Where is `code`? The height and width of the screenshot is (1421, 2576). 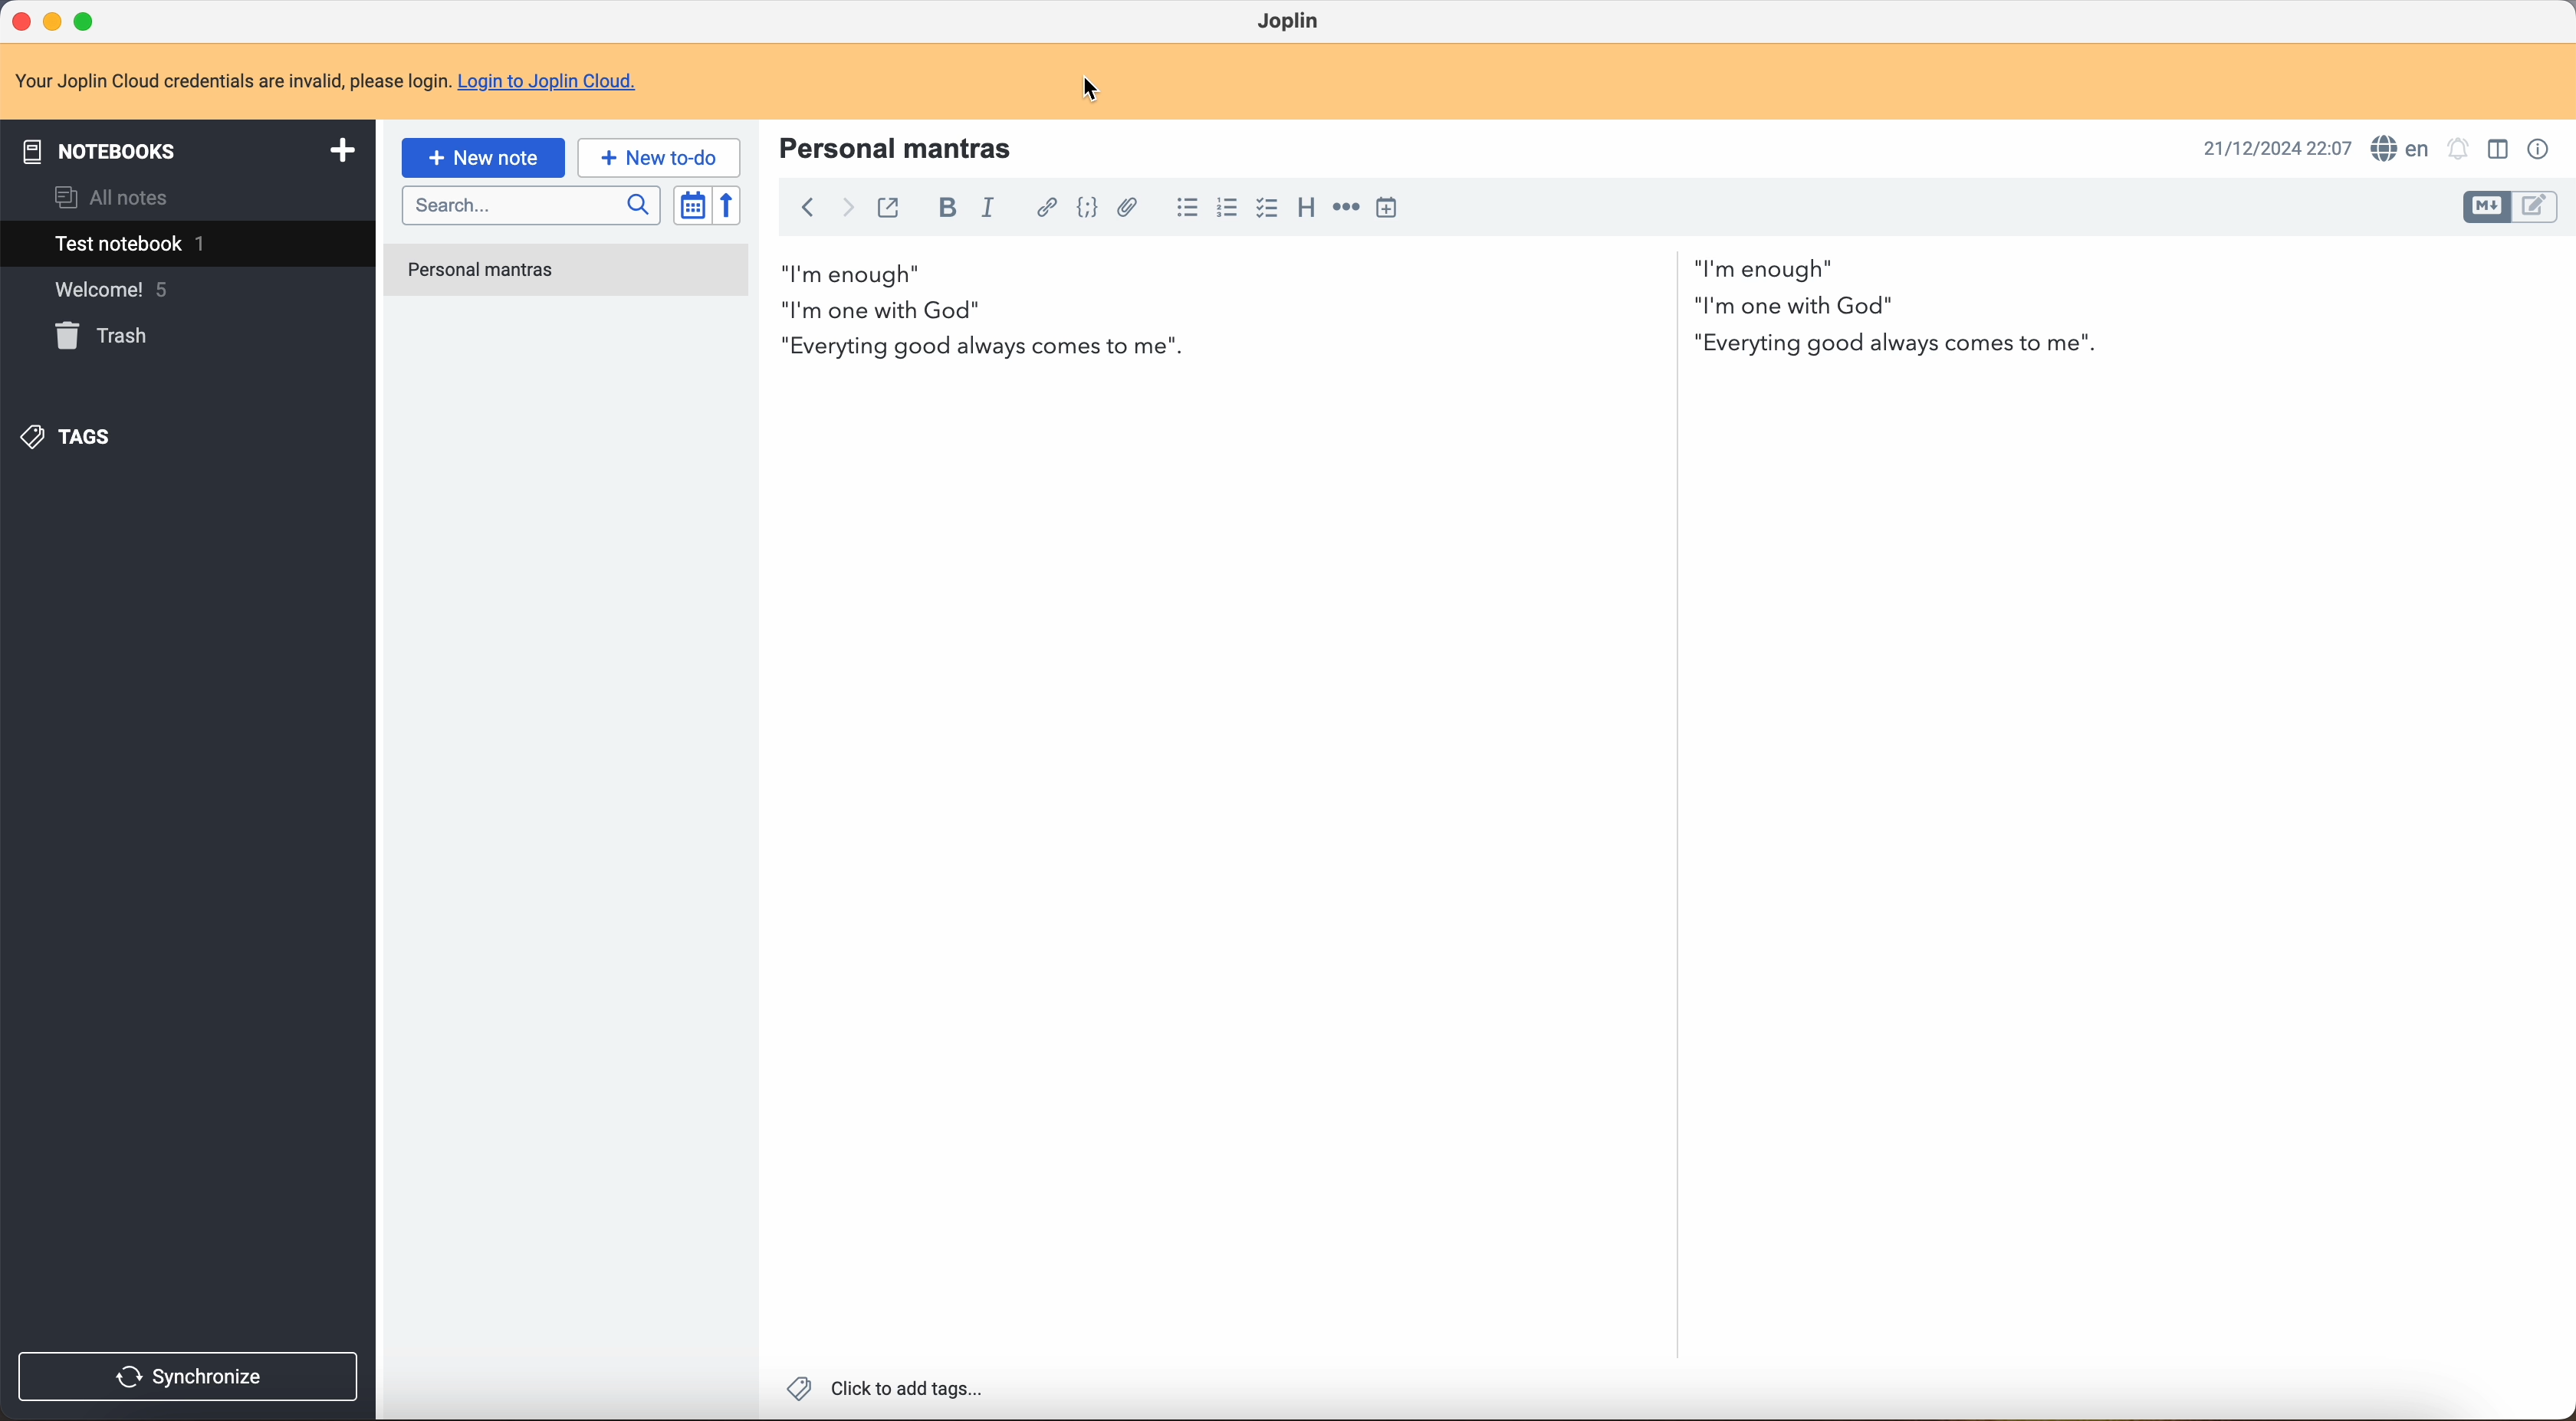
code is located at coordinates (1085, 210).